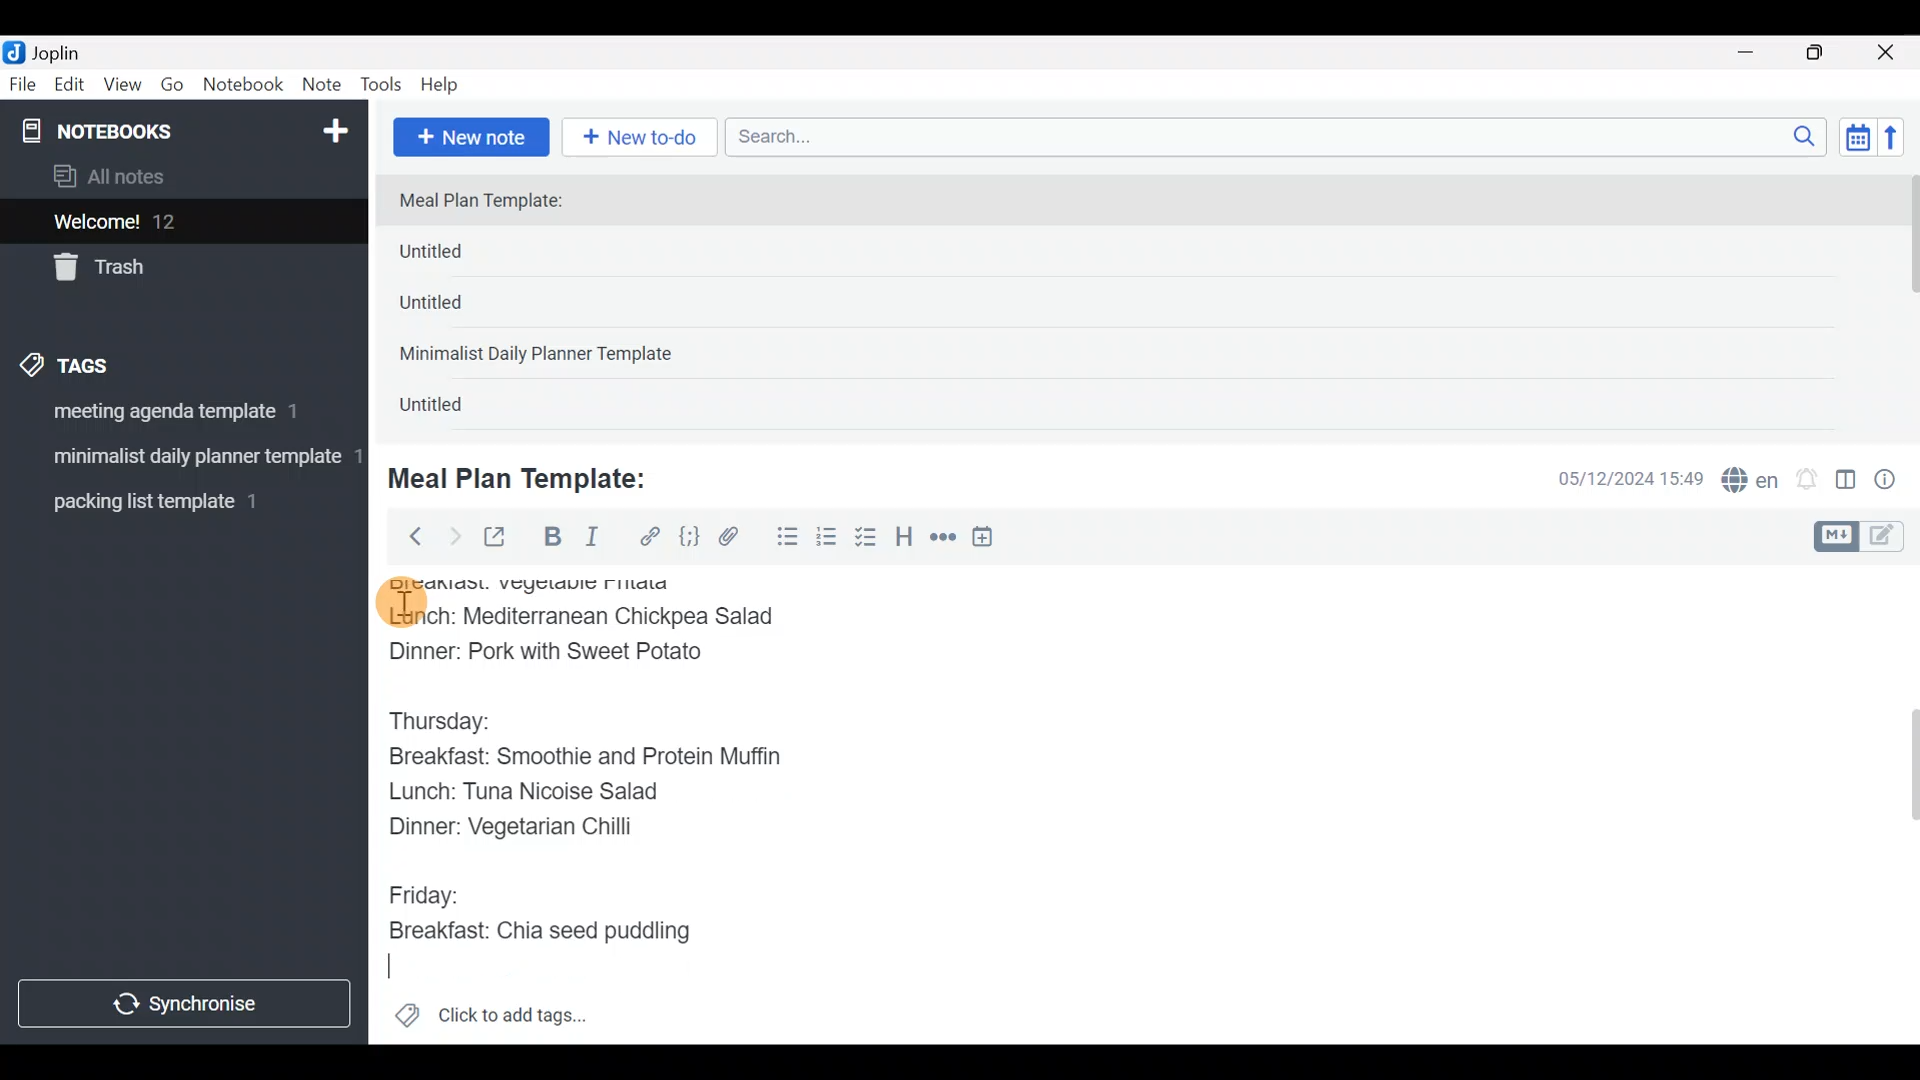  I want to click on Bulleted list, so click(783, 538).